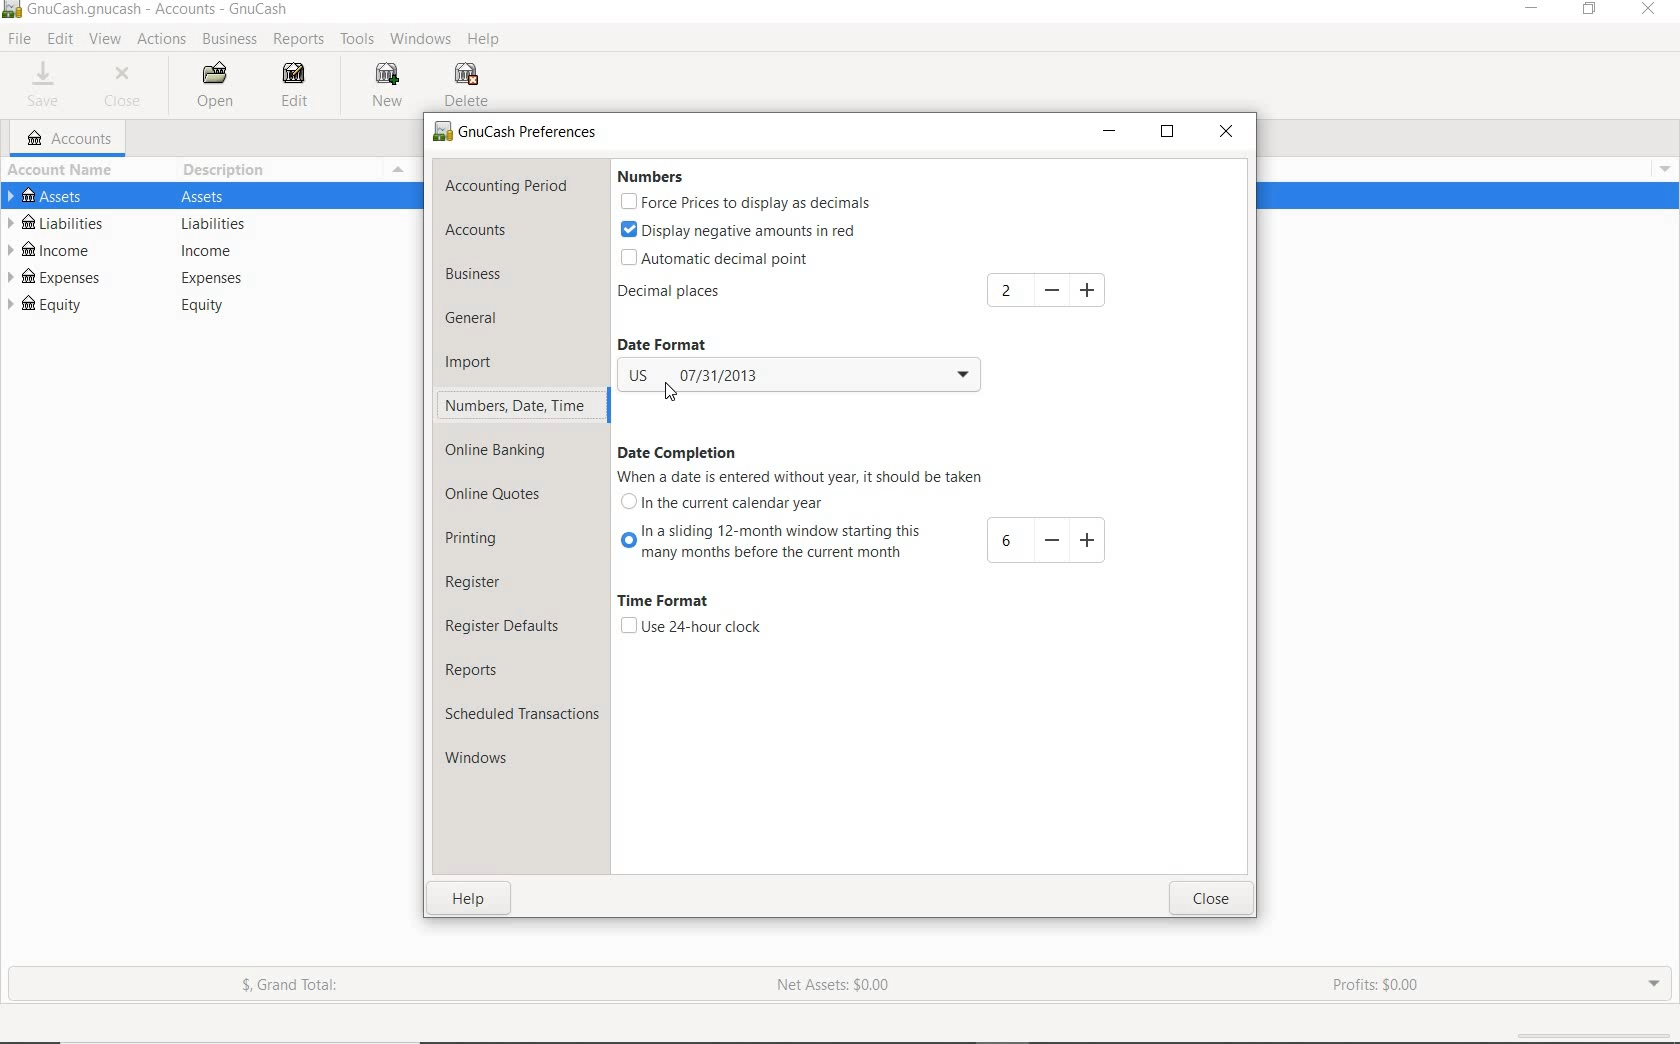 Image resolution: width=1680 pixels, height=1044 pixels. Describe the element at coordinates (1227, 133) in the screenshot. I see `close` at that location.